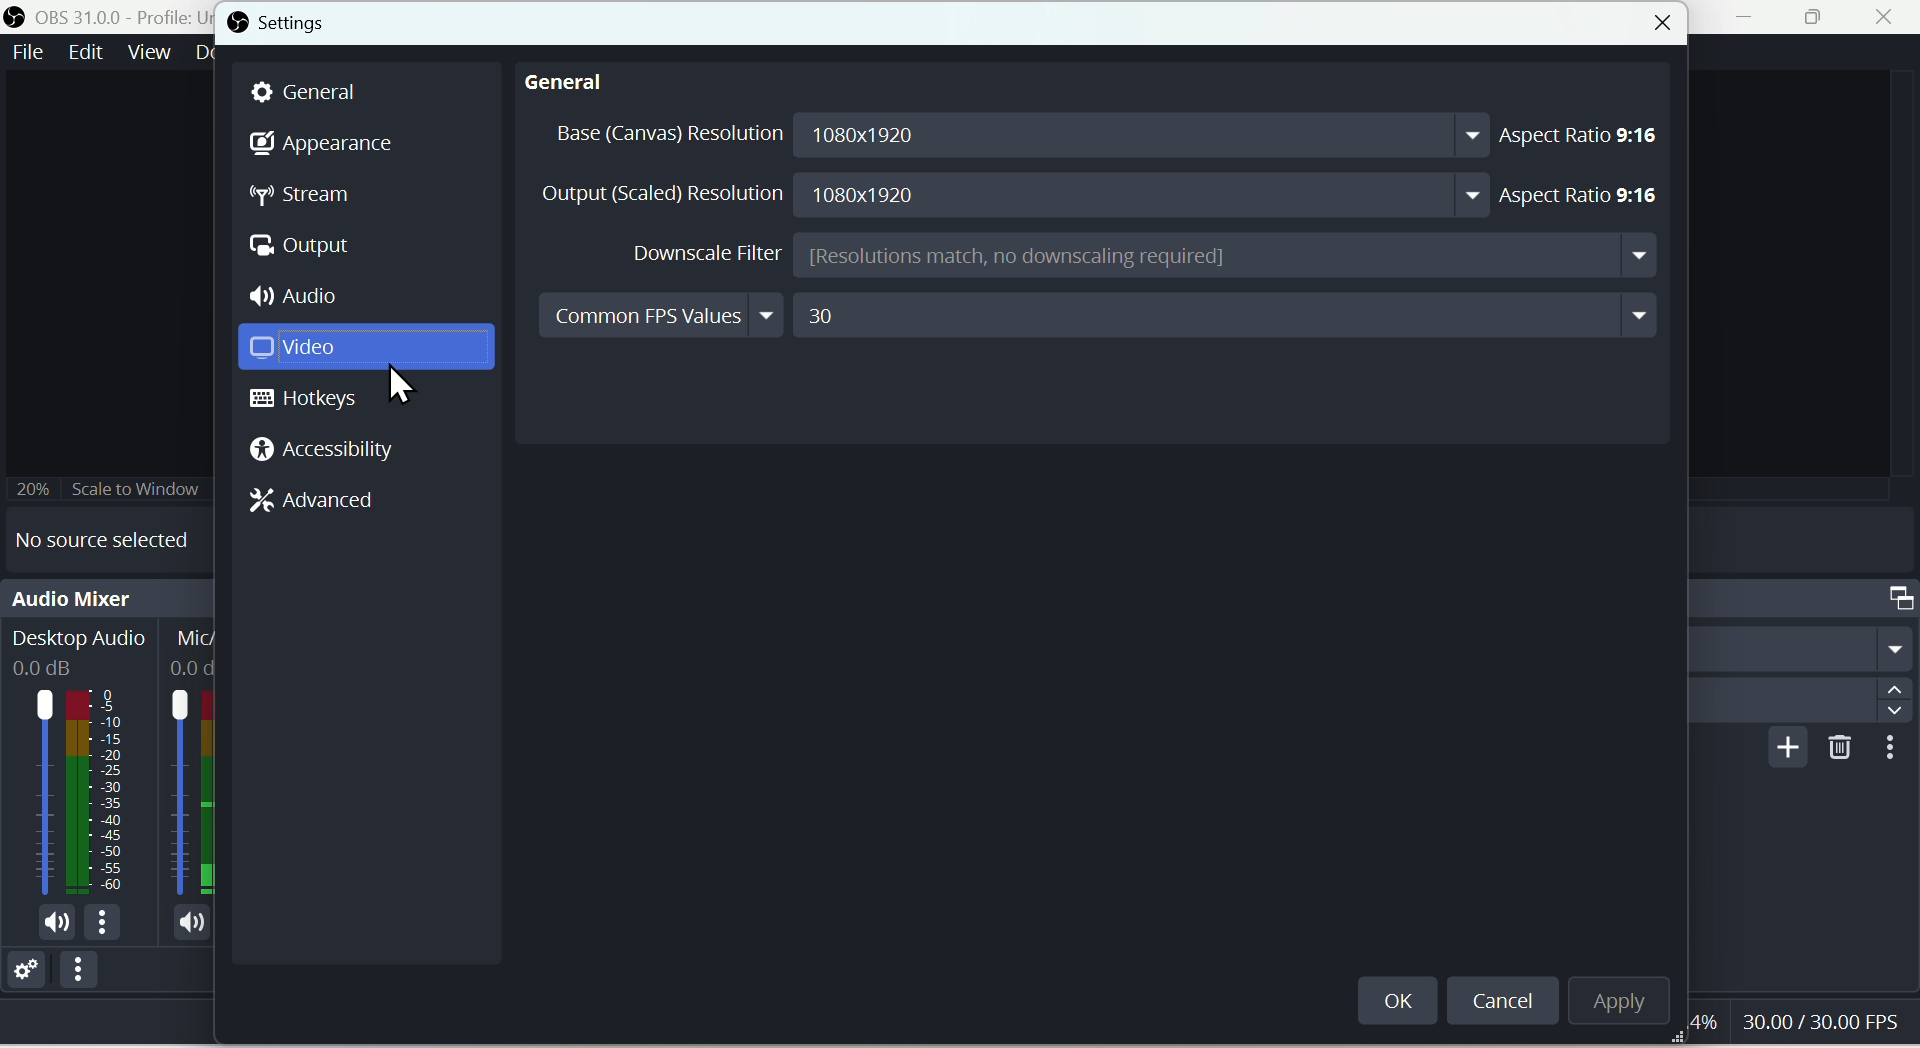  What do you see at coordinates (149, 52) in the screenshot?
I see `view` at bounding box center [149, 52].